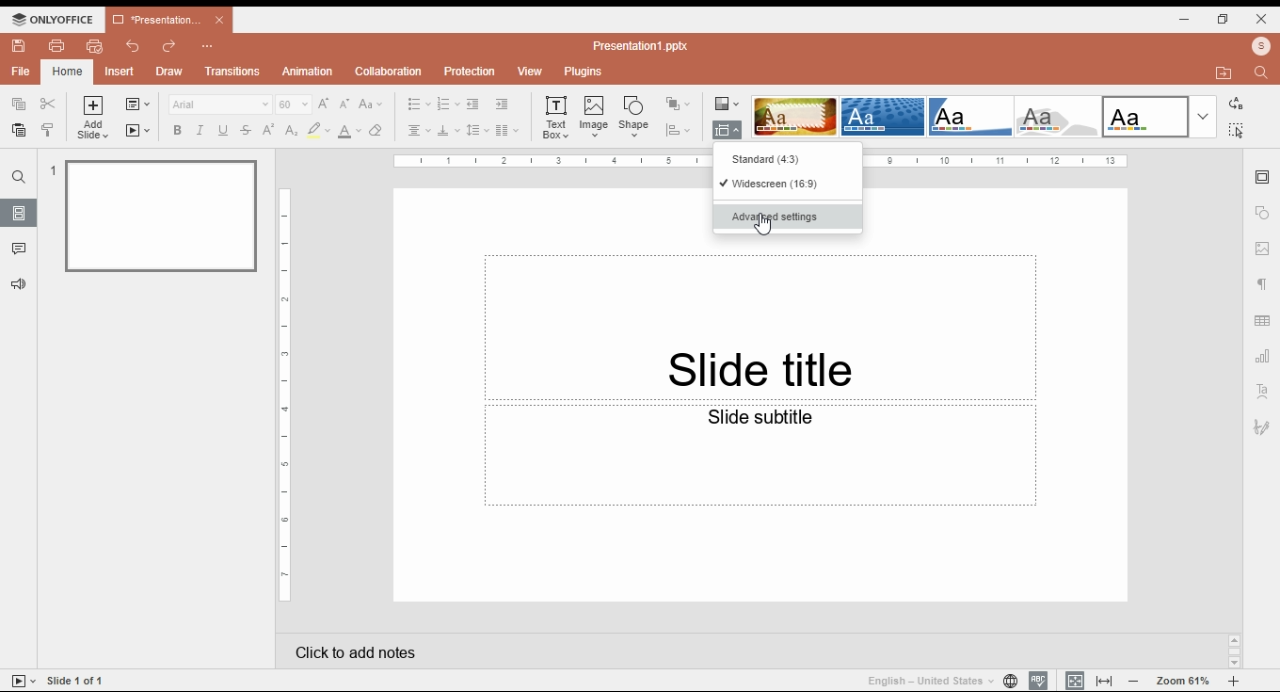 The width and height of the screenshot is (1280, 692). I want to click on line spacing, so click(478, 131).